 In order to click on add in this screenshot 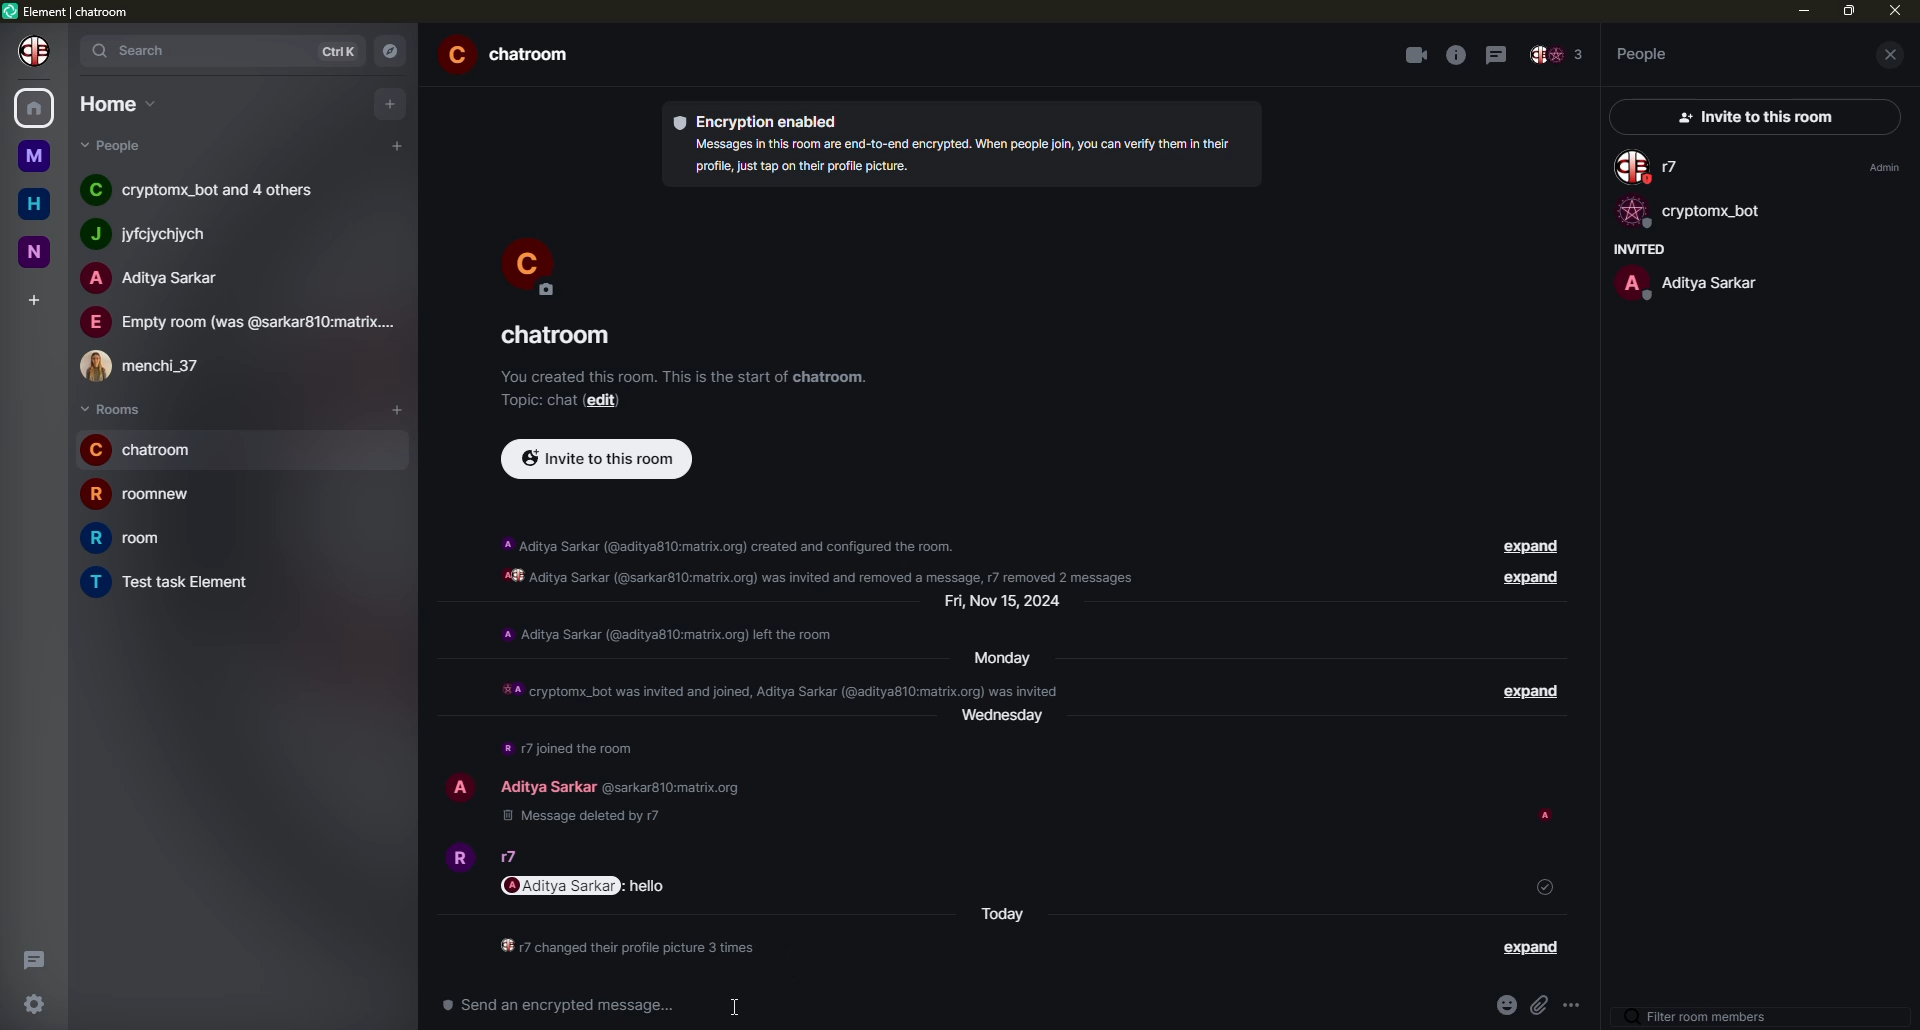, I will do `click(392, 102)`.